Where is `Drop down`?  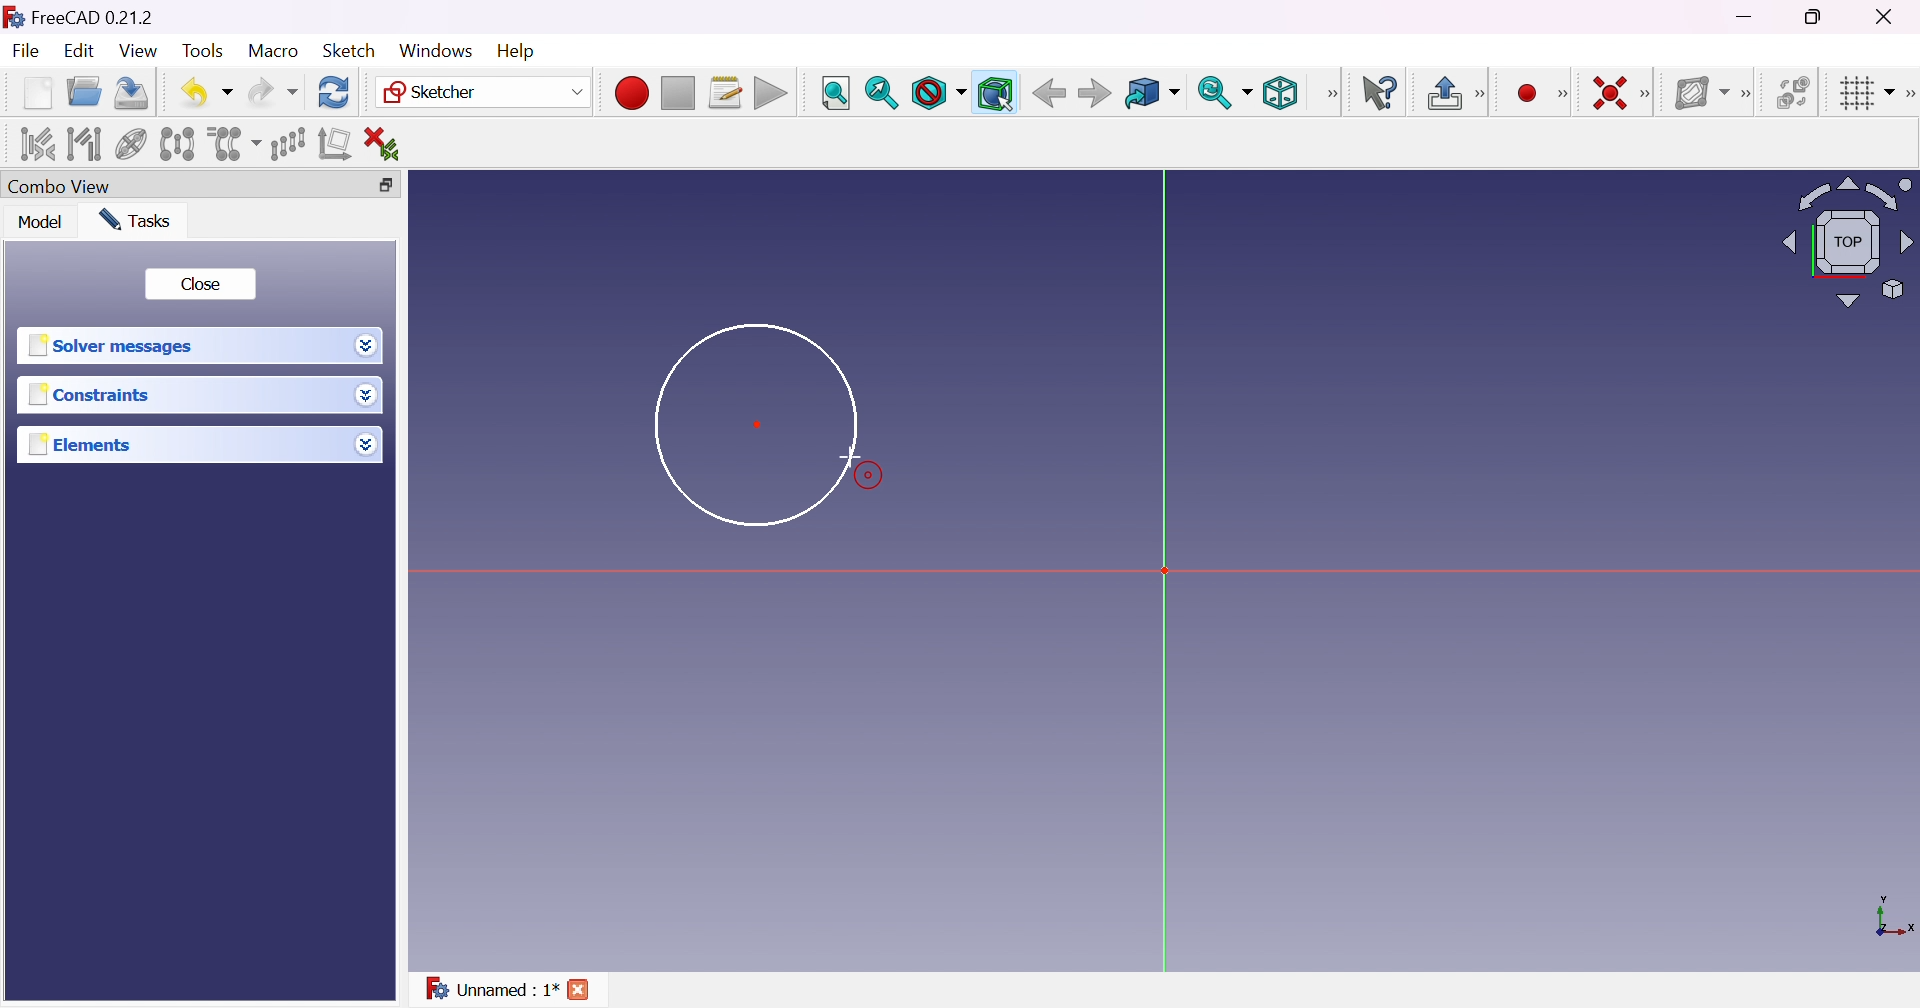 Drop down is located at coordinates (366, 444).